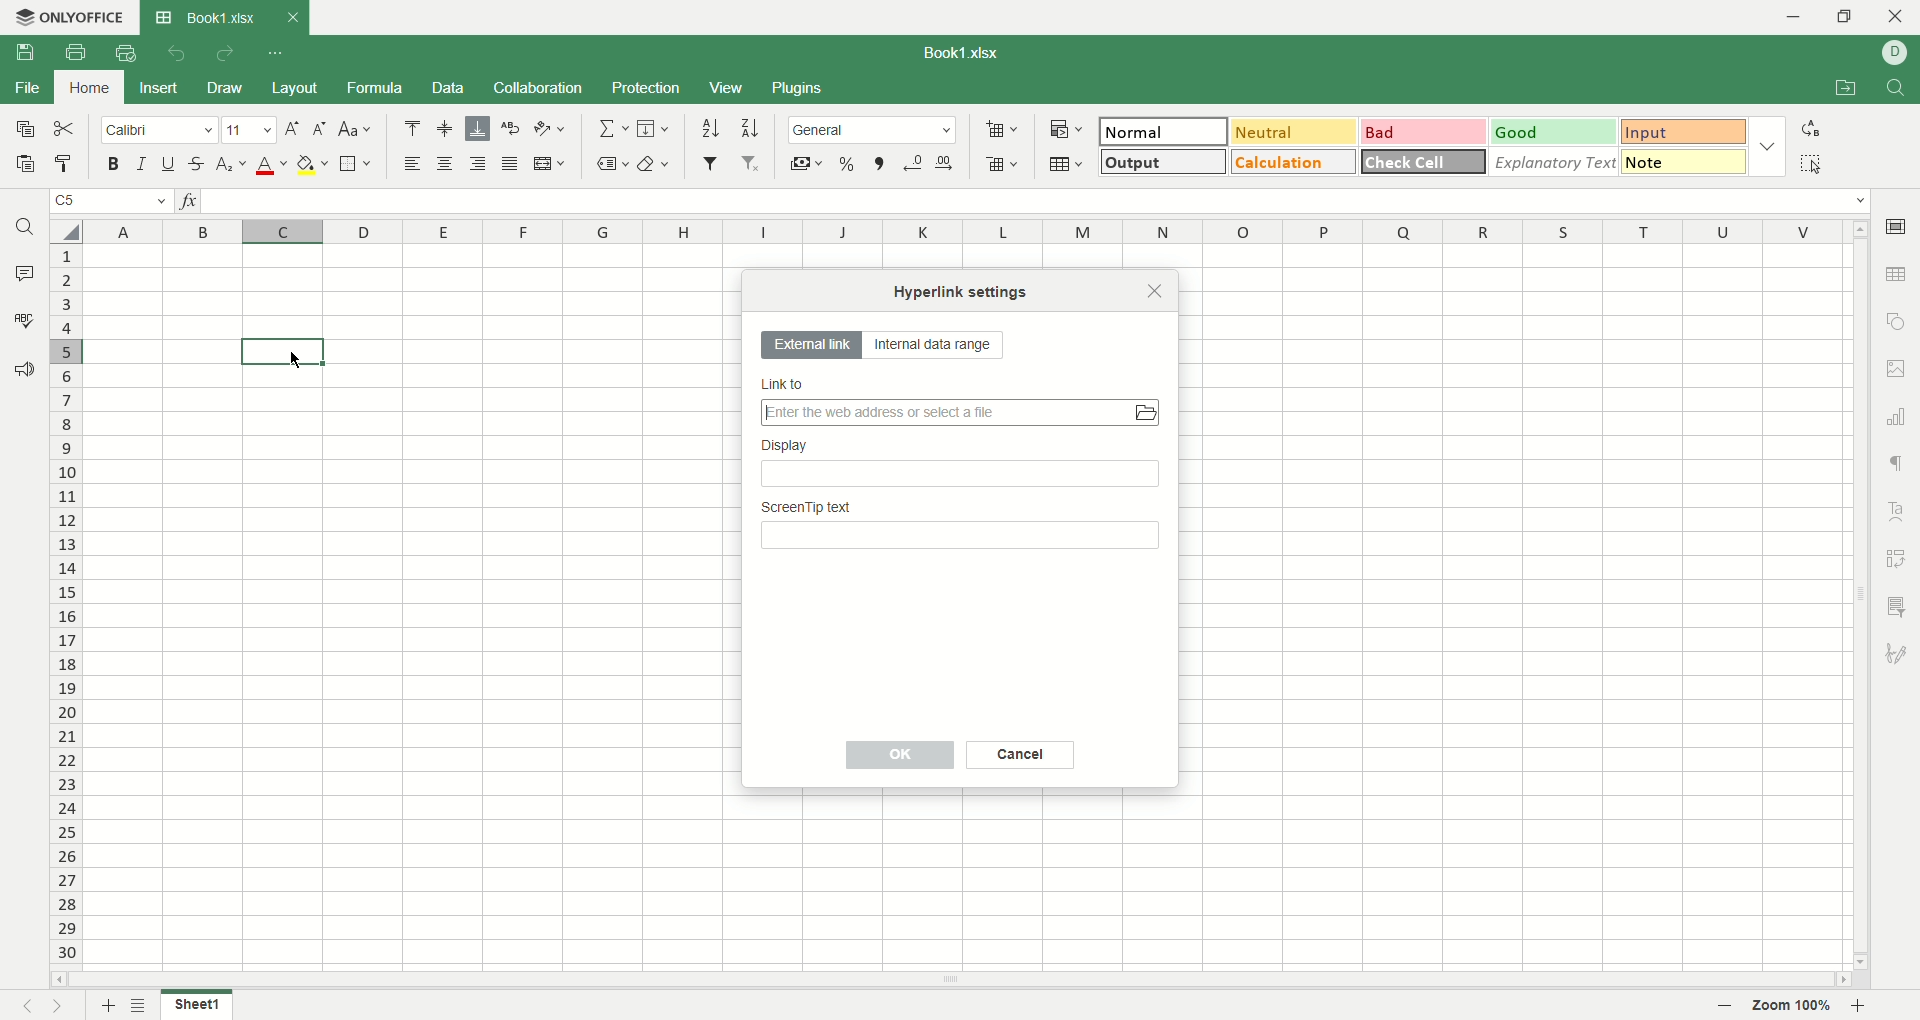  I want to click on named ranges, so click(612, 163).